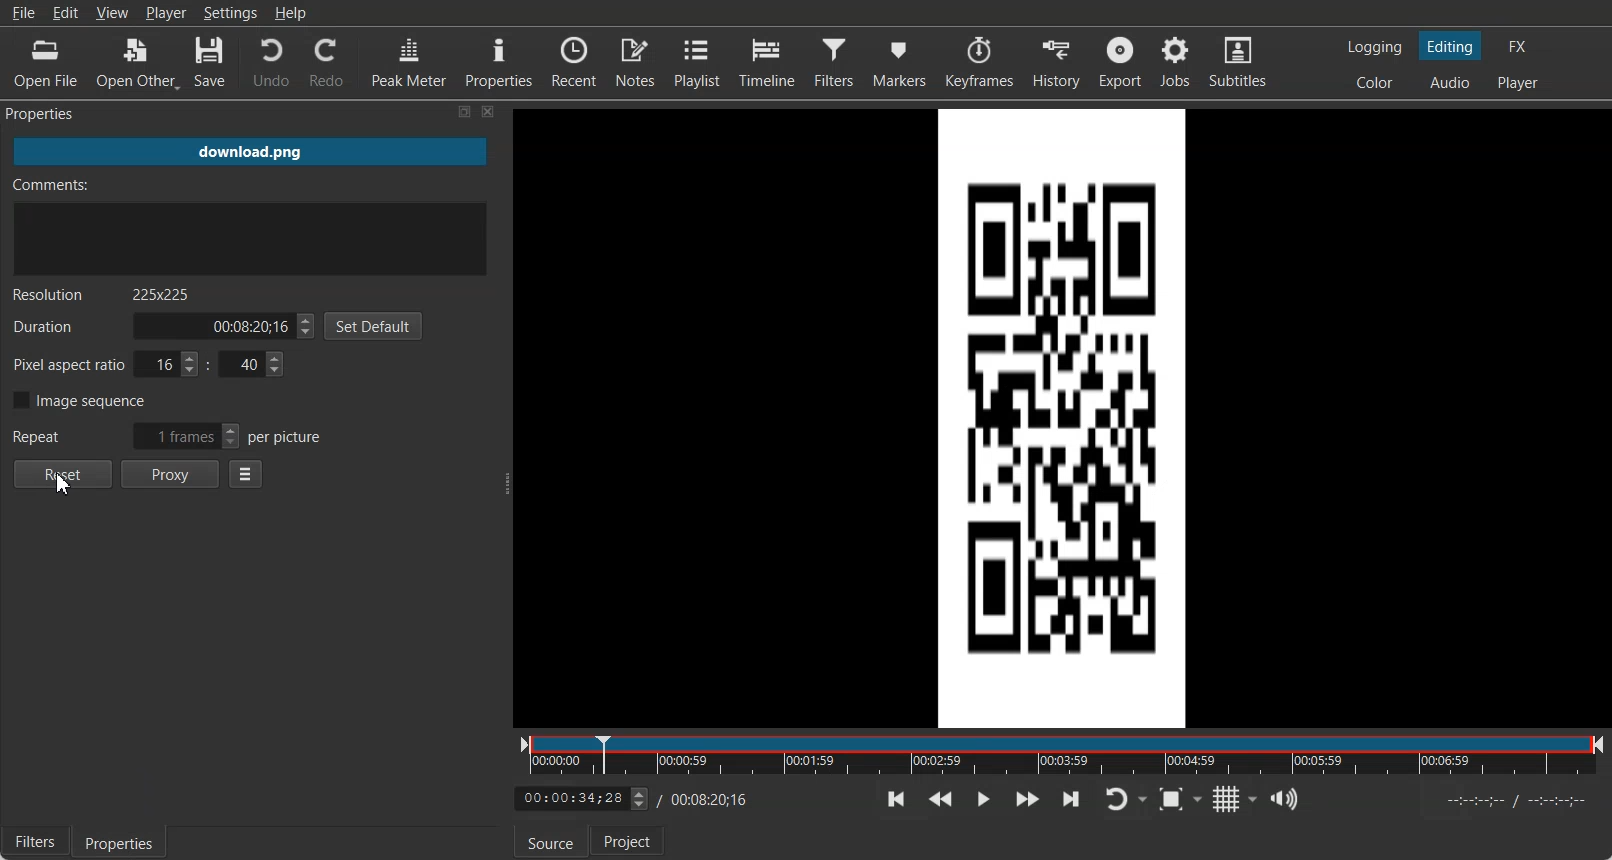  What do you see at coordinates (983, 798) in the screenshot?
I see `Toggle play or Pause` at bounding box center [983, 798].